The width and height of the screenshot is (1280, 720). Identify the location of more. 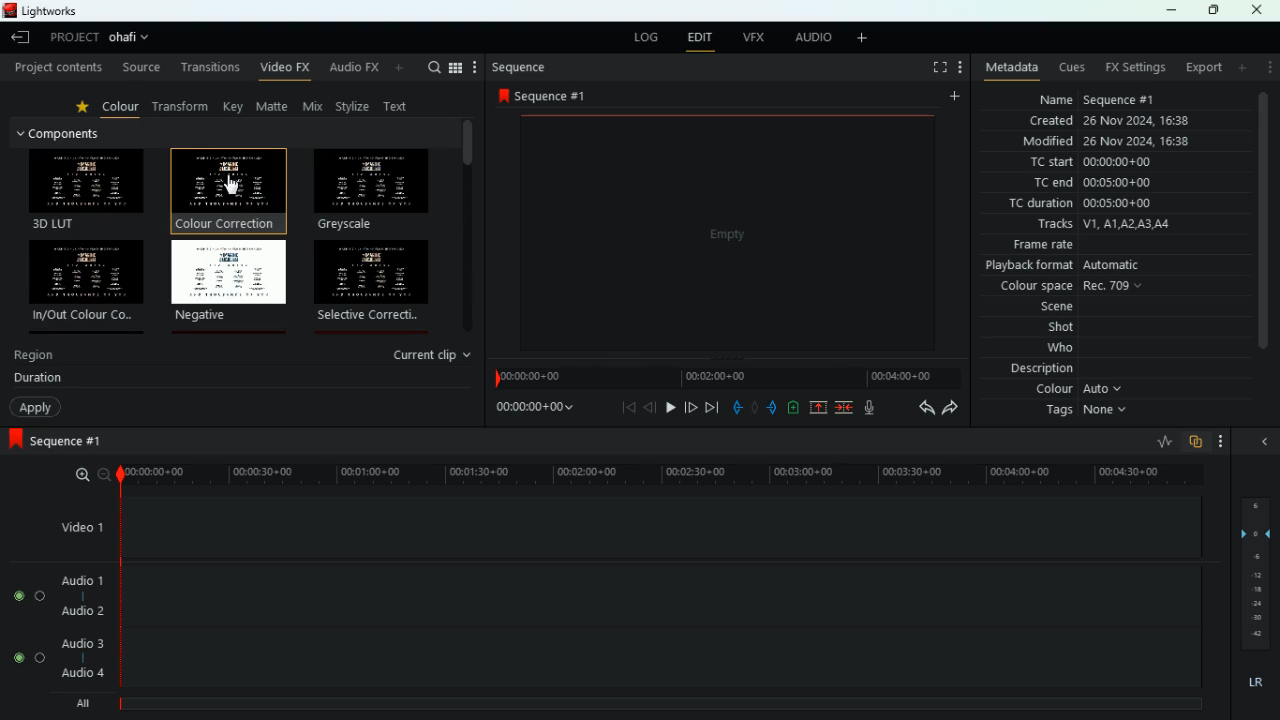
(1220, 440).